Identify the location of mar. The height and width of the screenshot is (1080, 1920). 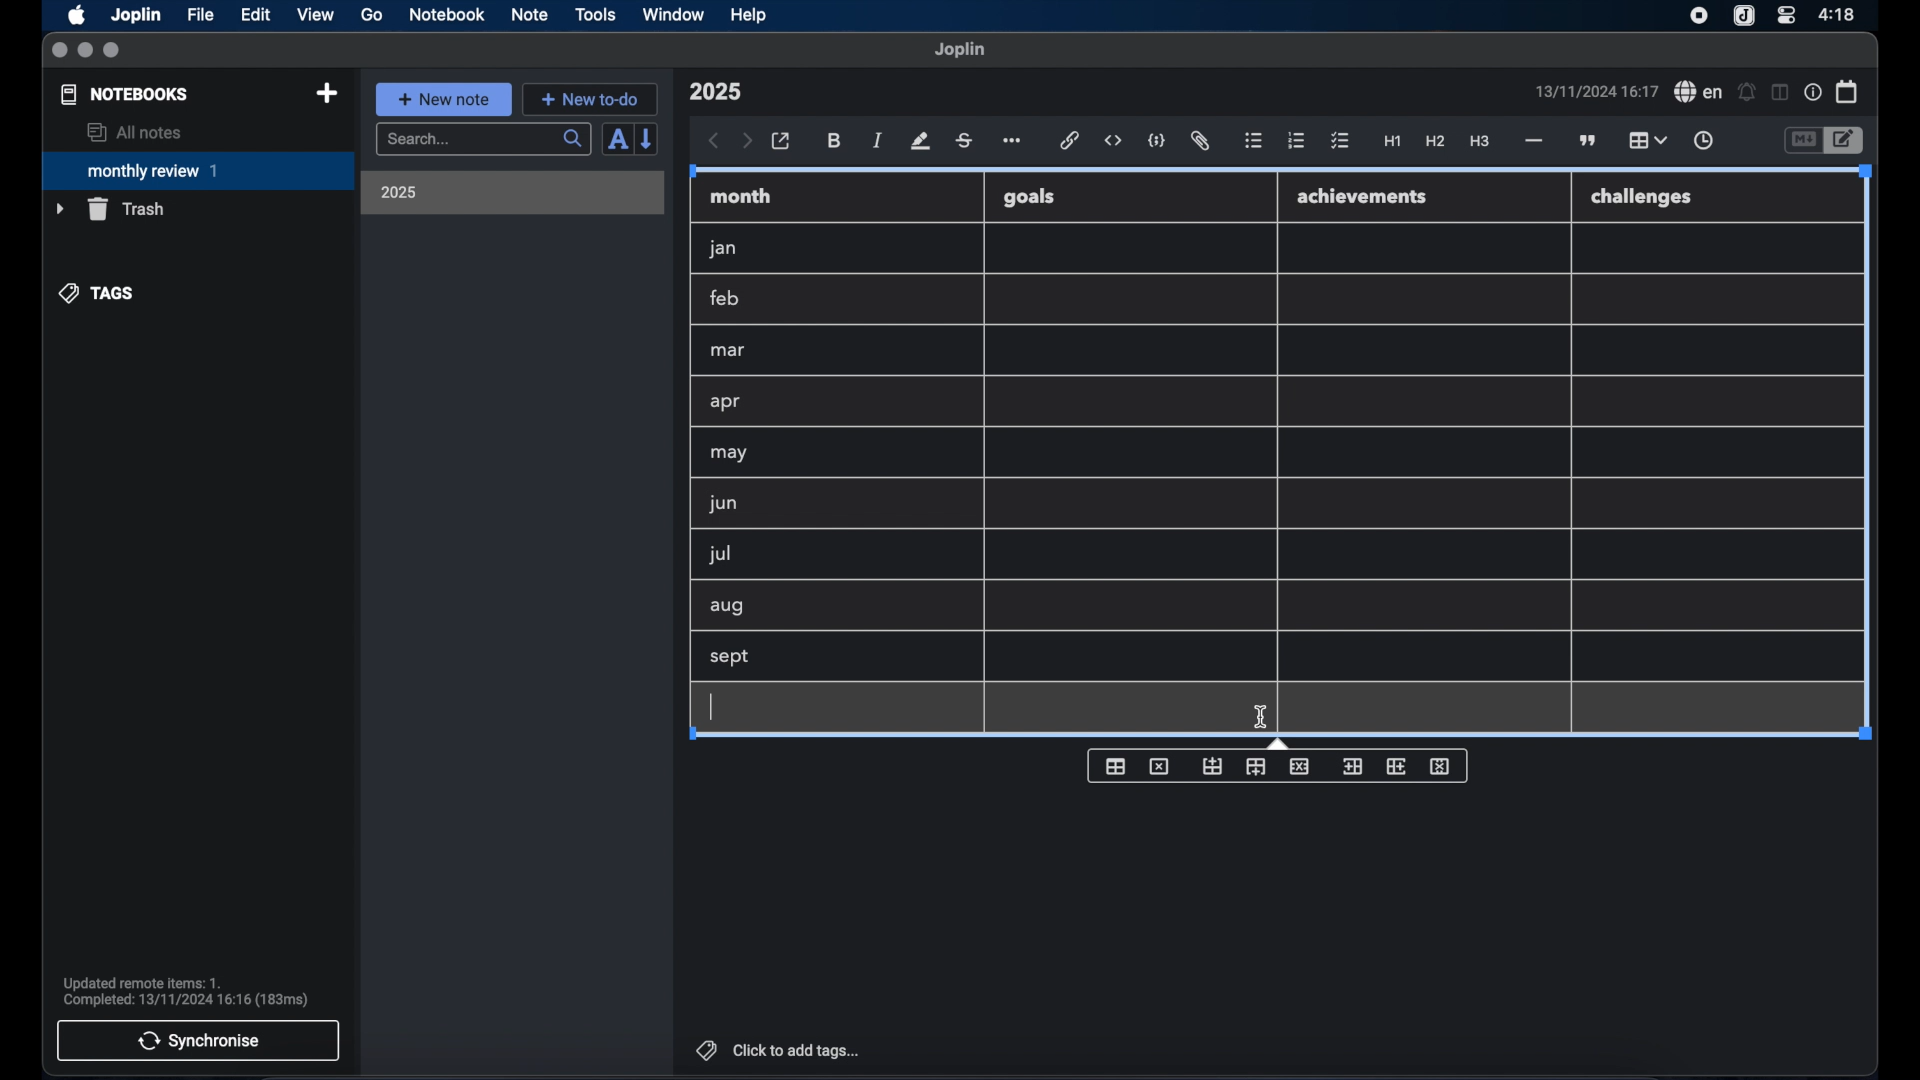
(729, 351).